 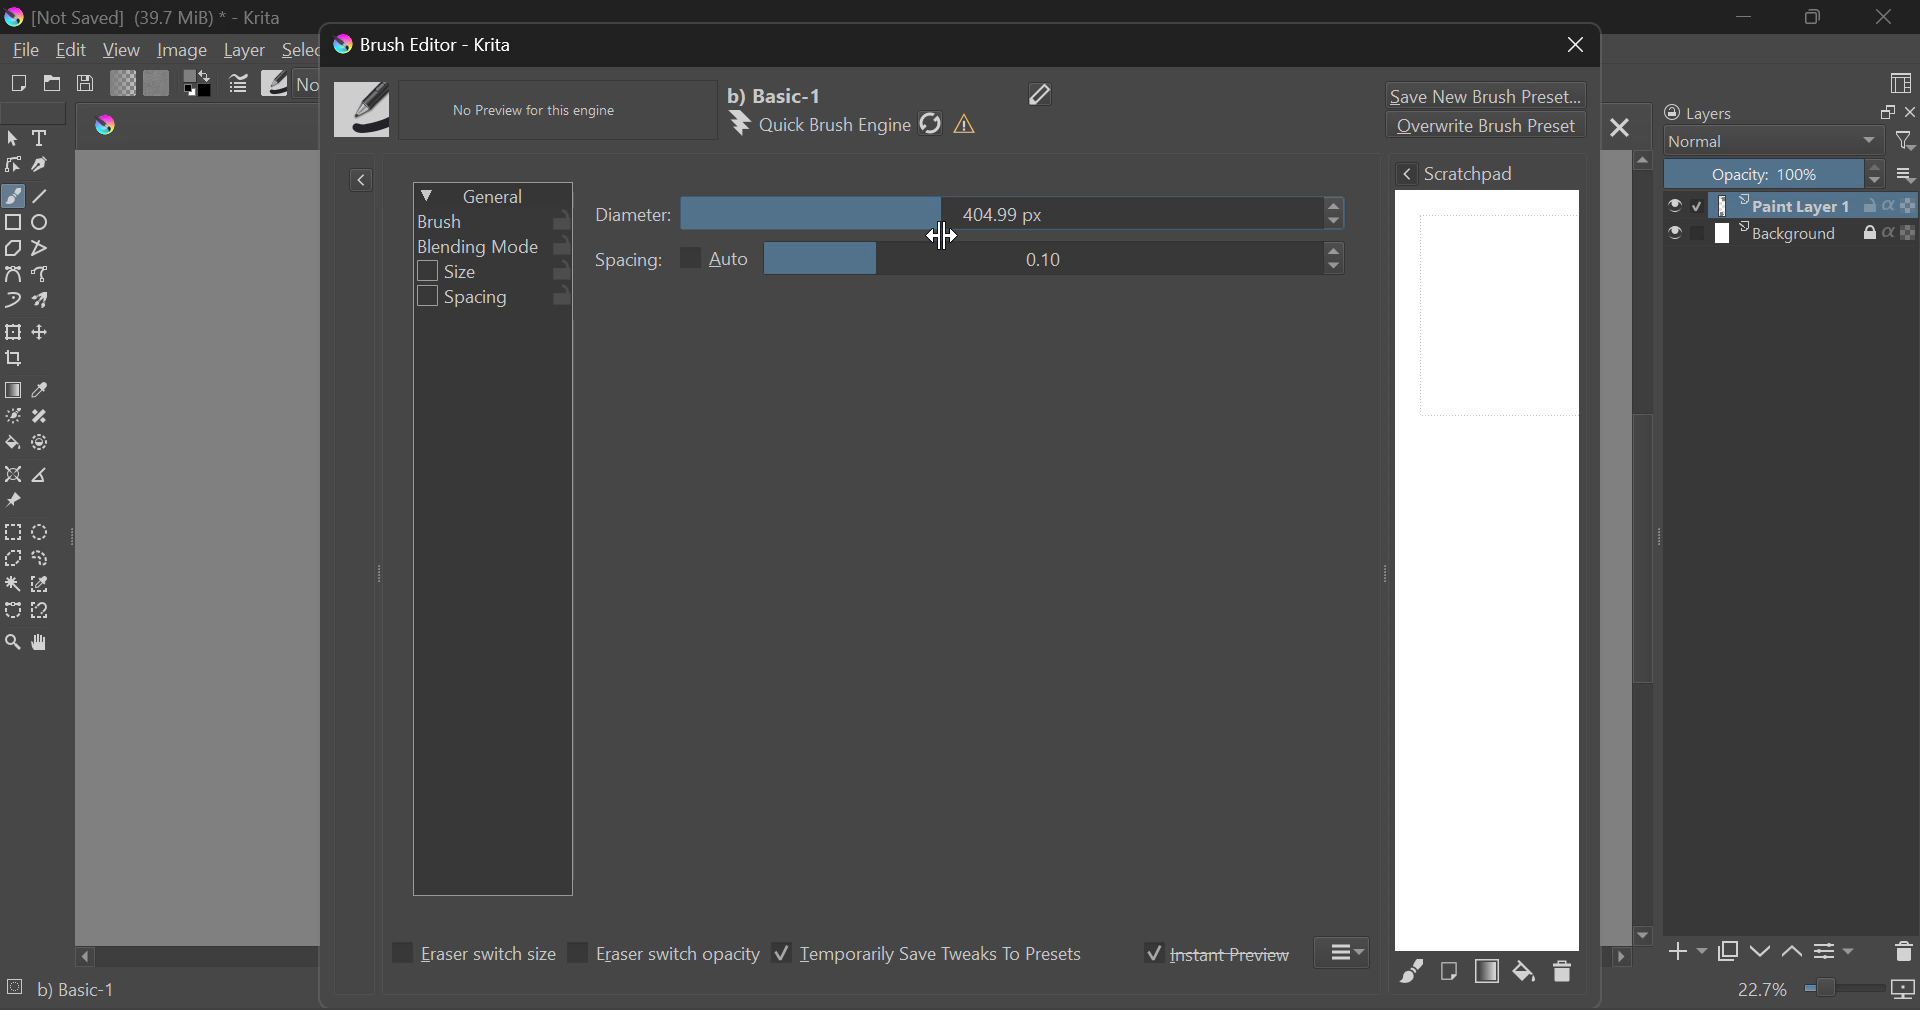 I want to click on Brush Scratchpad, so click(x=1487, y=554).